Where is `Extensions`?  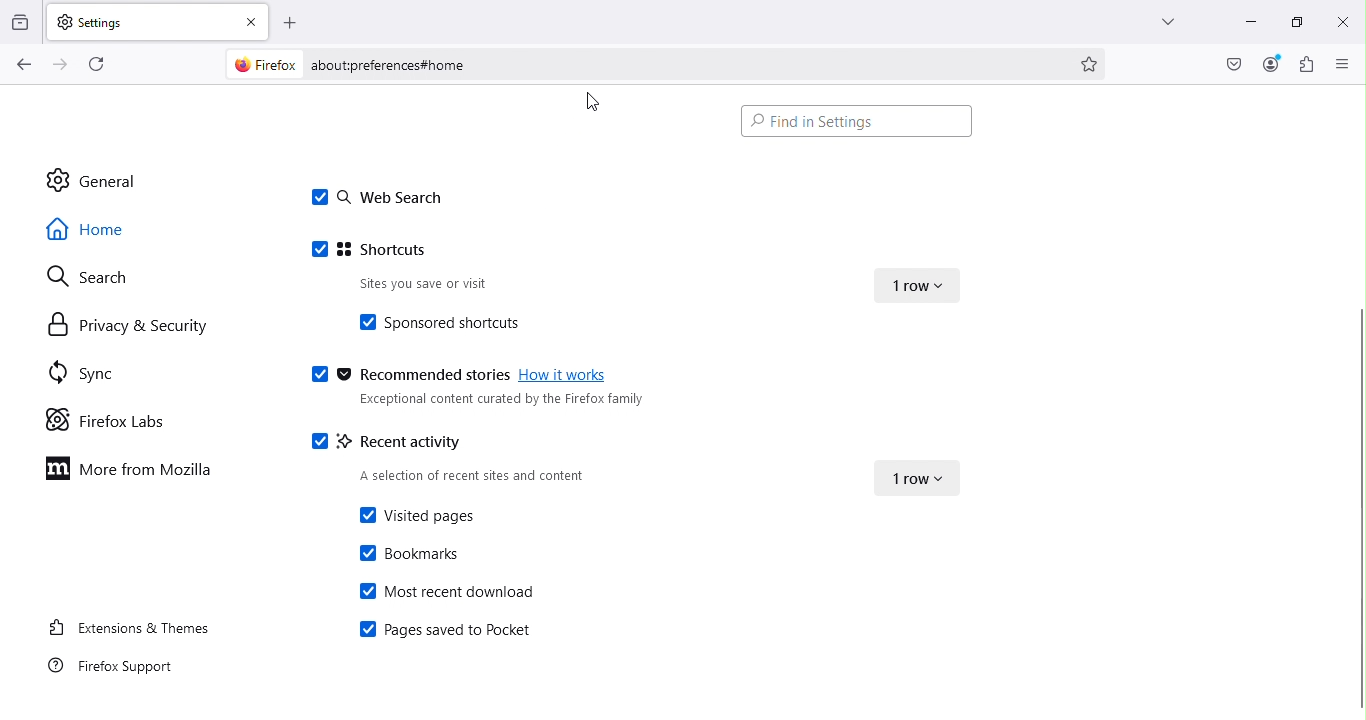
Extensions is located at coordinates (1307, 64).